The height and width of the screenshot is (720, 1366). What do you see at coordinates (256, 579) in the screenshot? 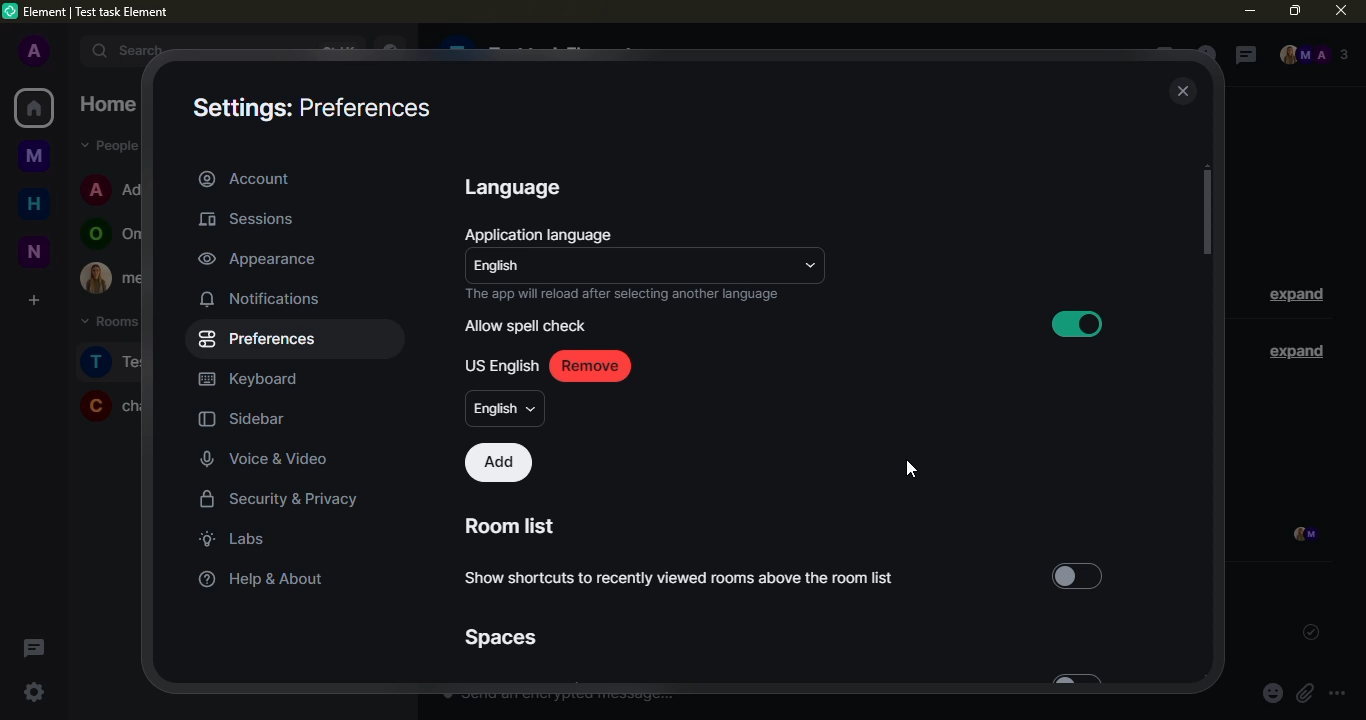
I see `help` at bounding box center [256, 579].